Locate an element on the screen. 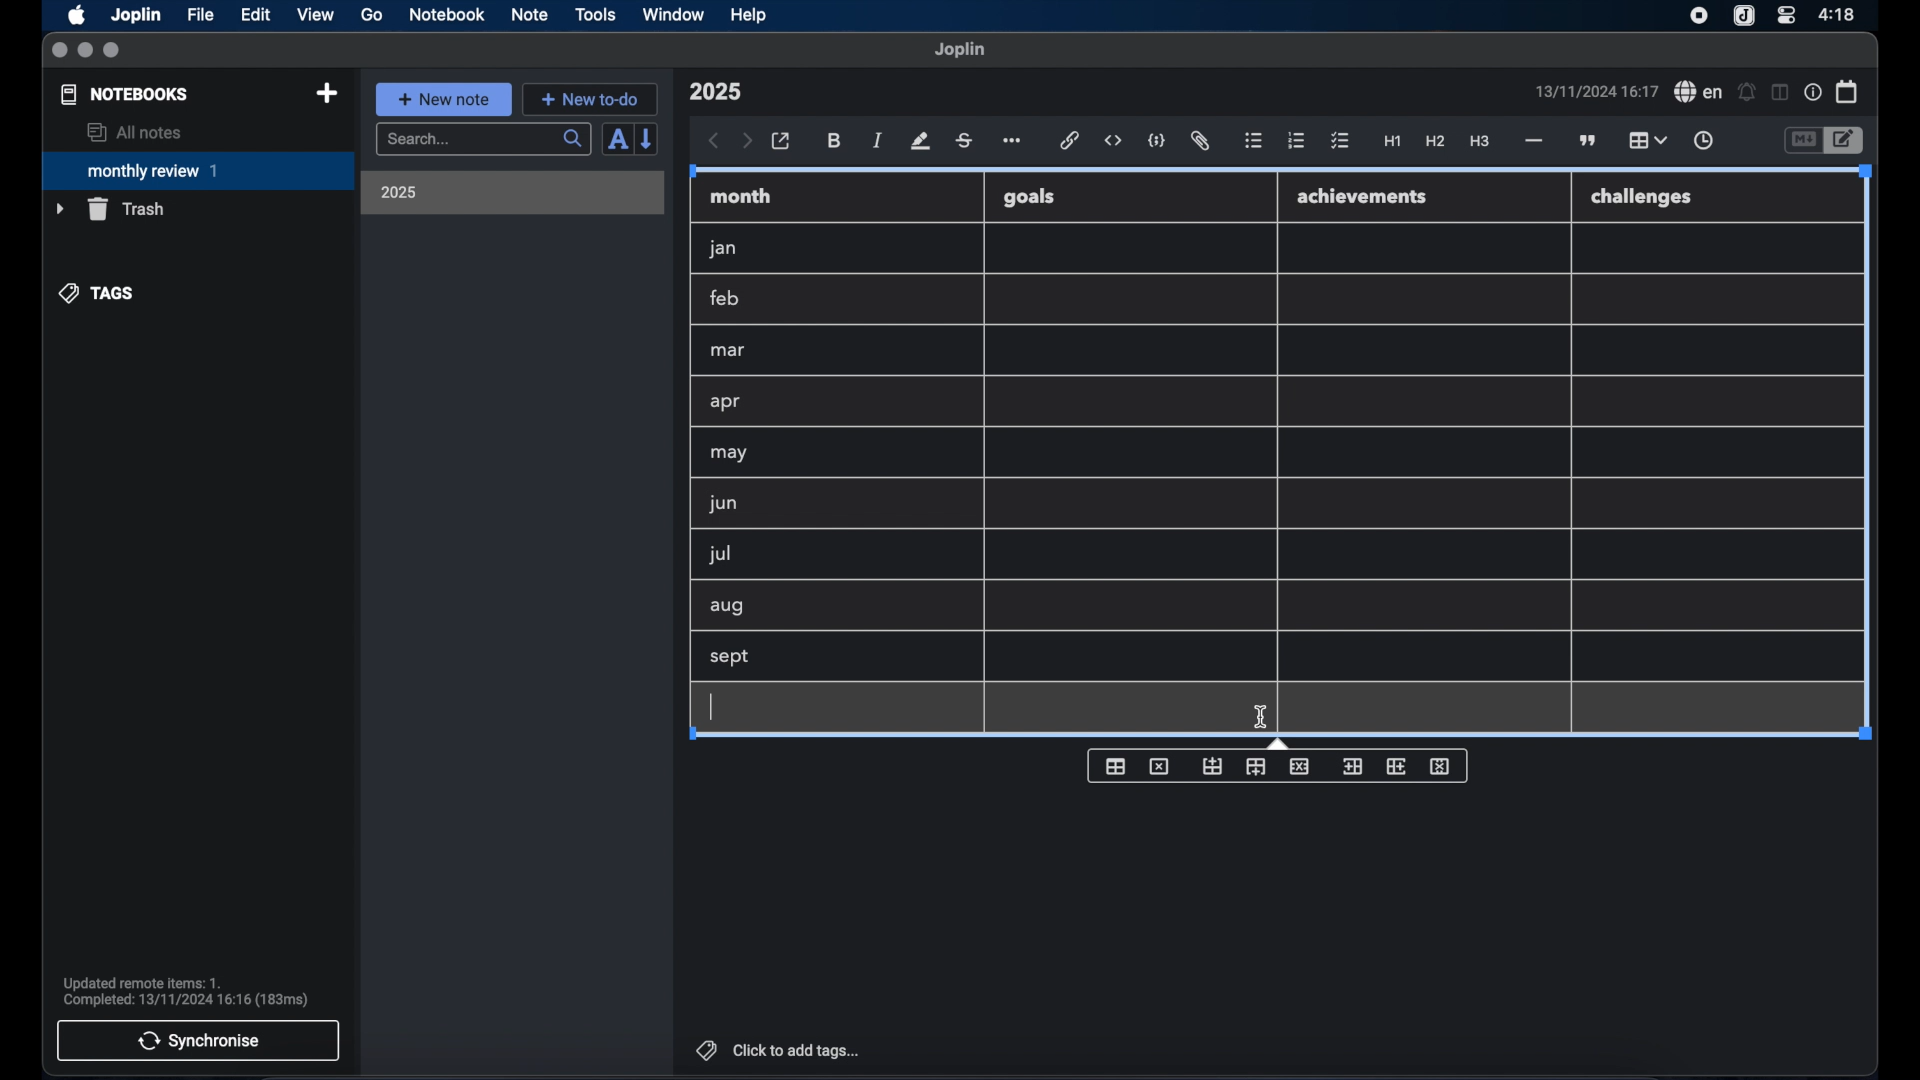 The width and height of the screenshot is (1920, 1080). bold is located at coordinates (836, 141).